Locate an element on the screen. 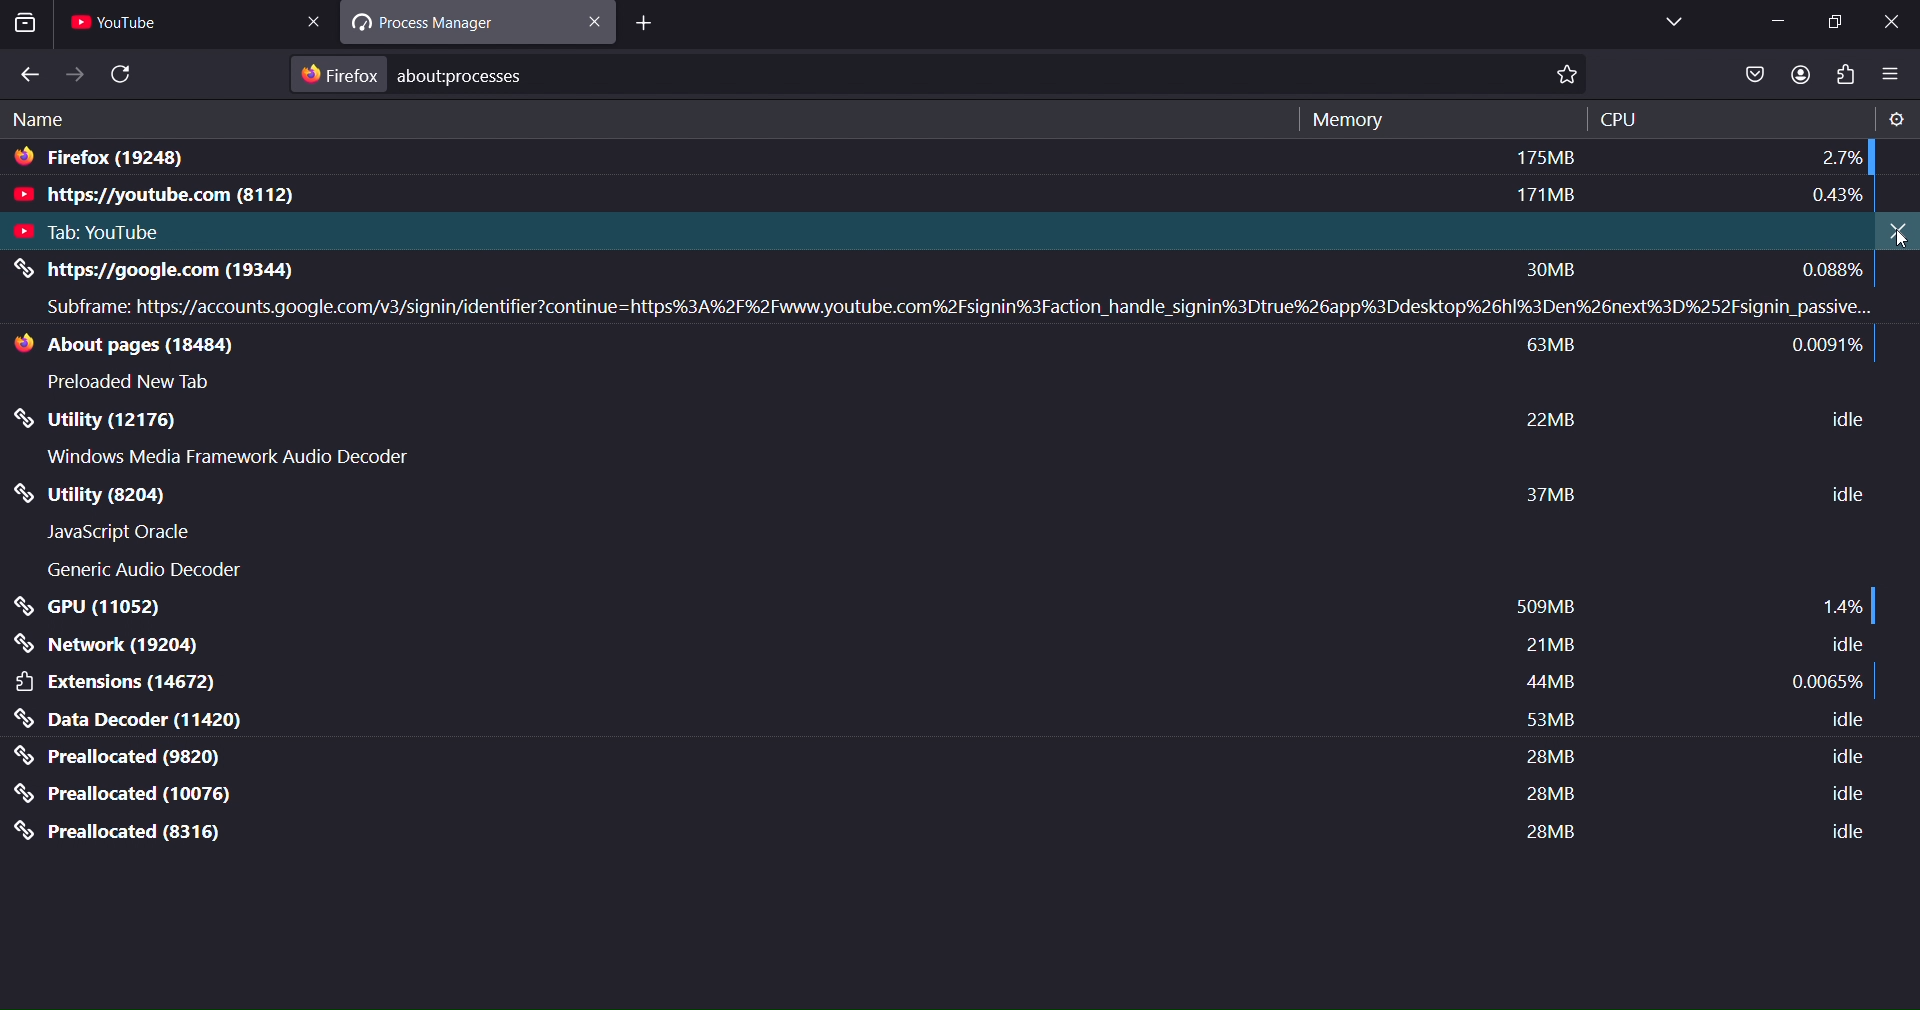 The width and height of the screenshot is (1920, 1010). 28 mb is located at coordinates (1546, 758).